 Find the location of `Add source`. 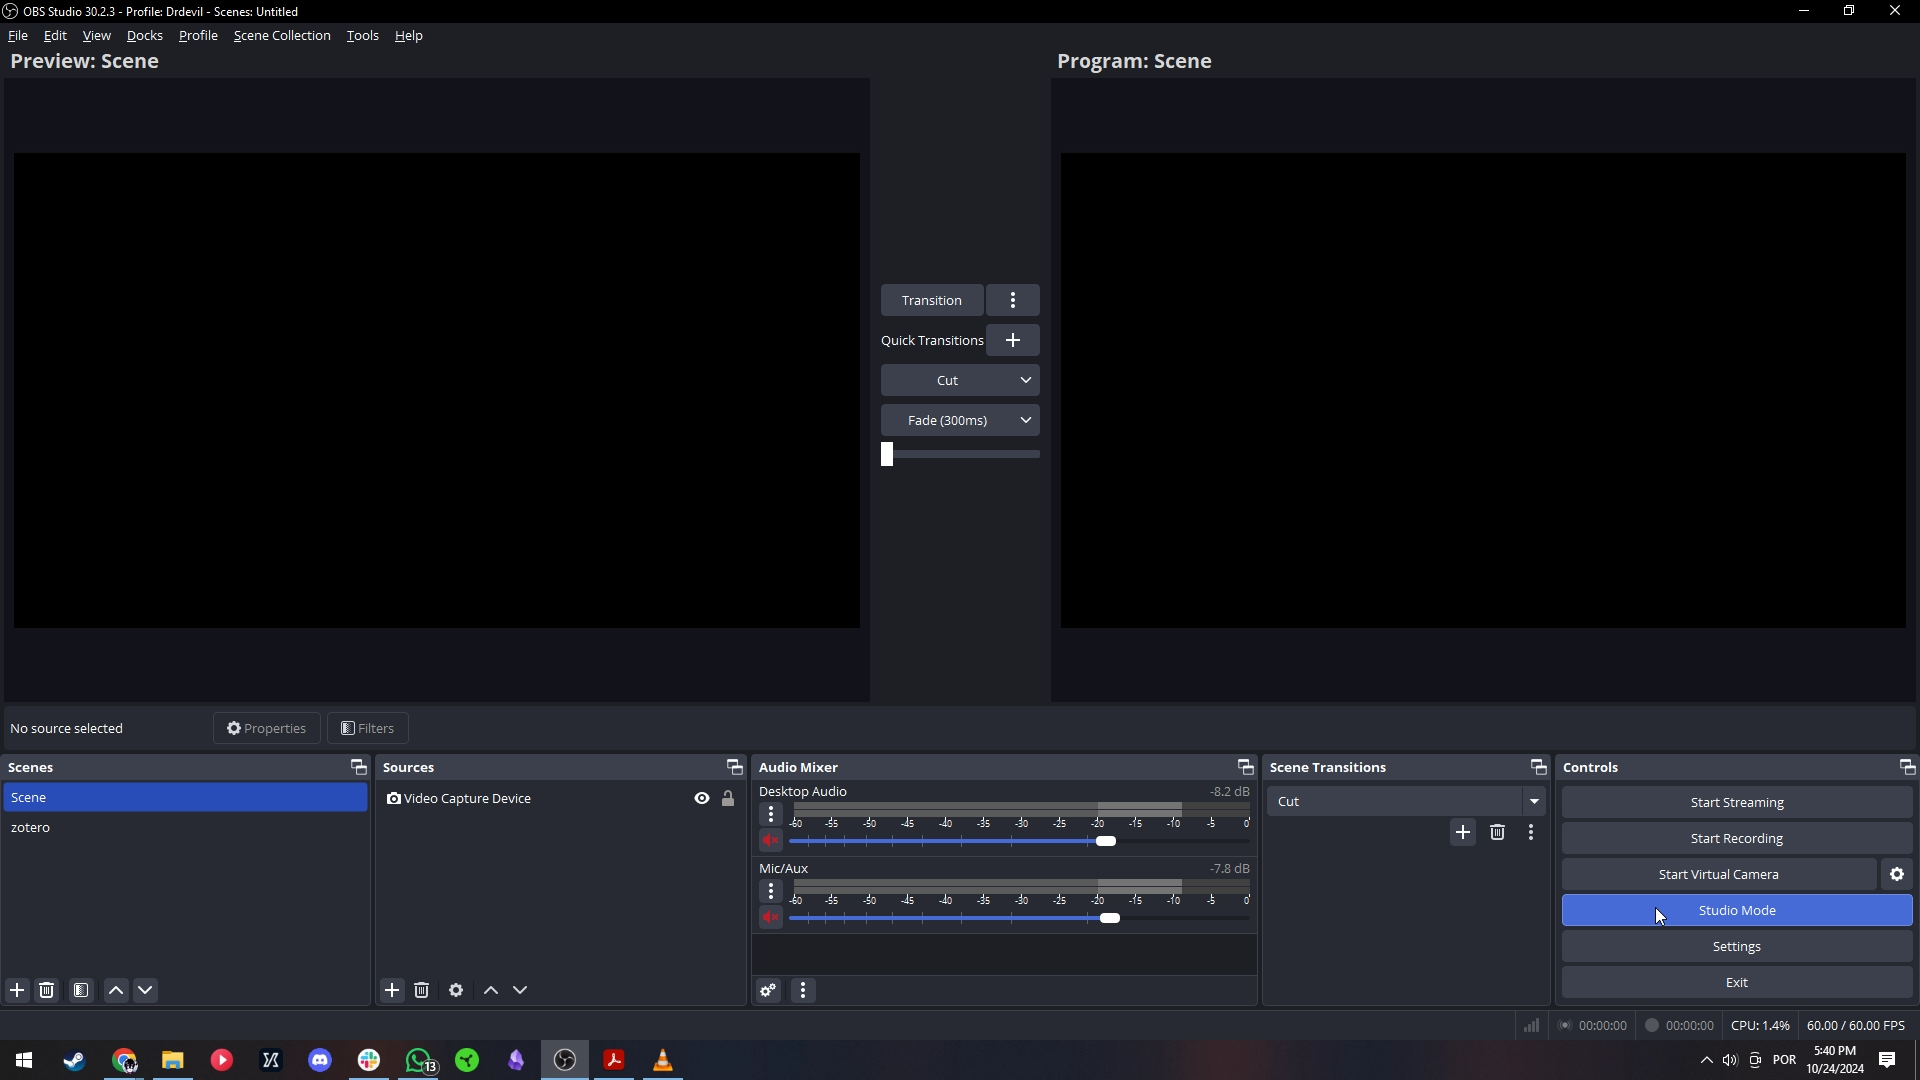

Add source is located at coordinates (392, 990).